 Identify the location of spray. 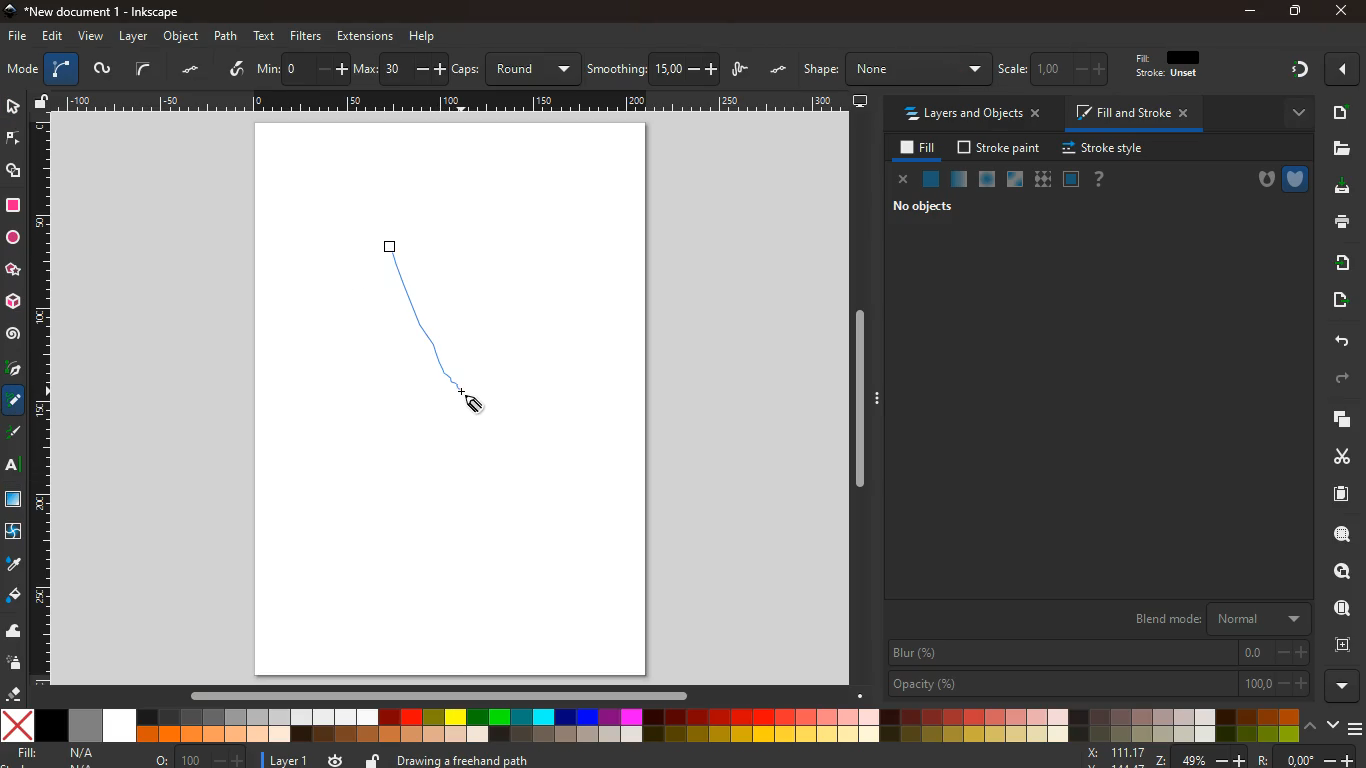
(15, 664).